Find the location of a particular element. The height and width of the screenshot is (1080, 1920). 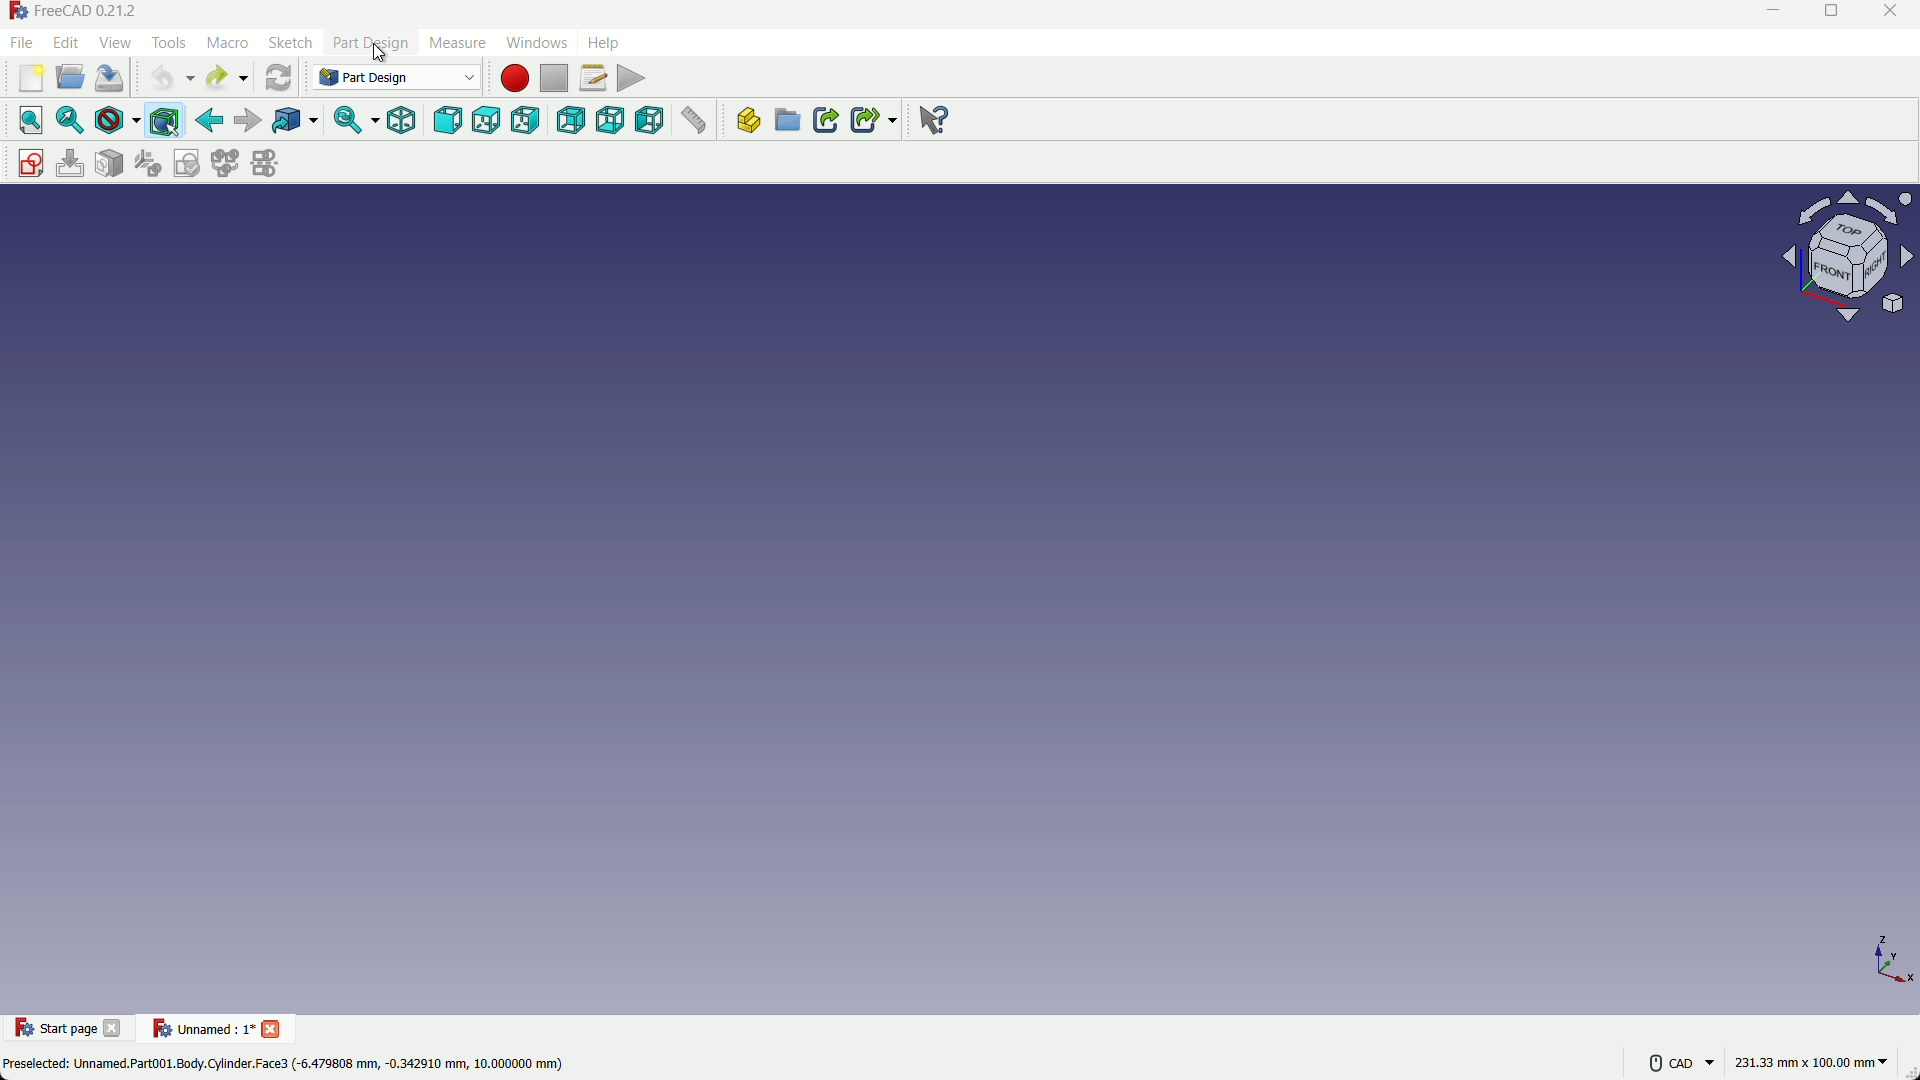

stop macros is located at coordinates (557, 79).